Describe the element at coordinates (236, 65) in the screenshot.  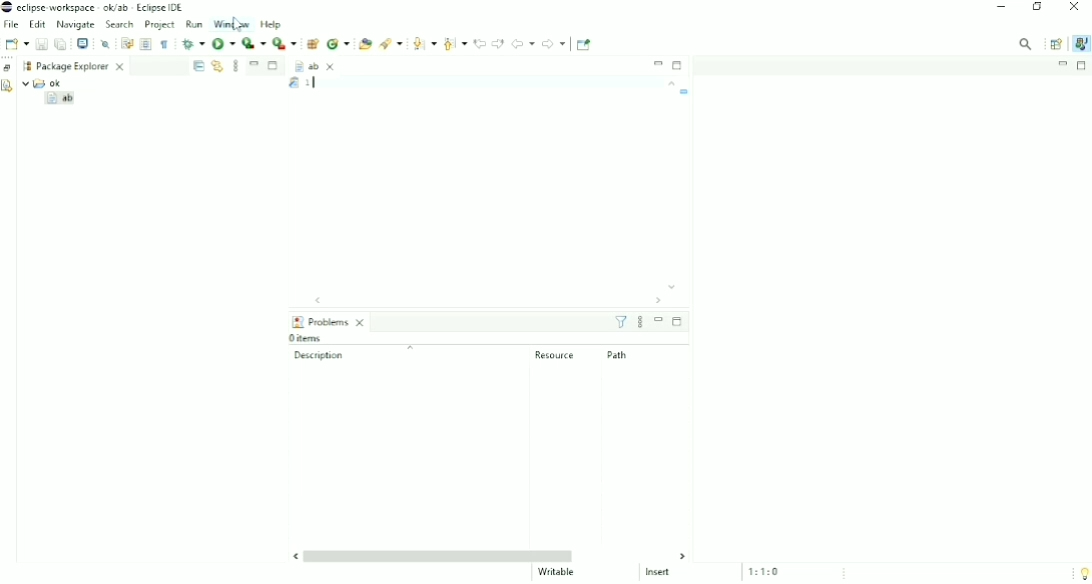
I see `View Menu` at that location.